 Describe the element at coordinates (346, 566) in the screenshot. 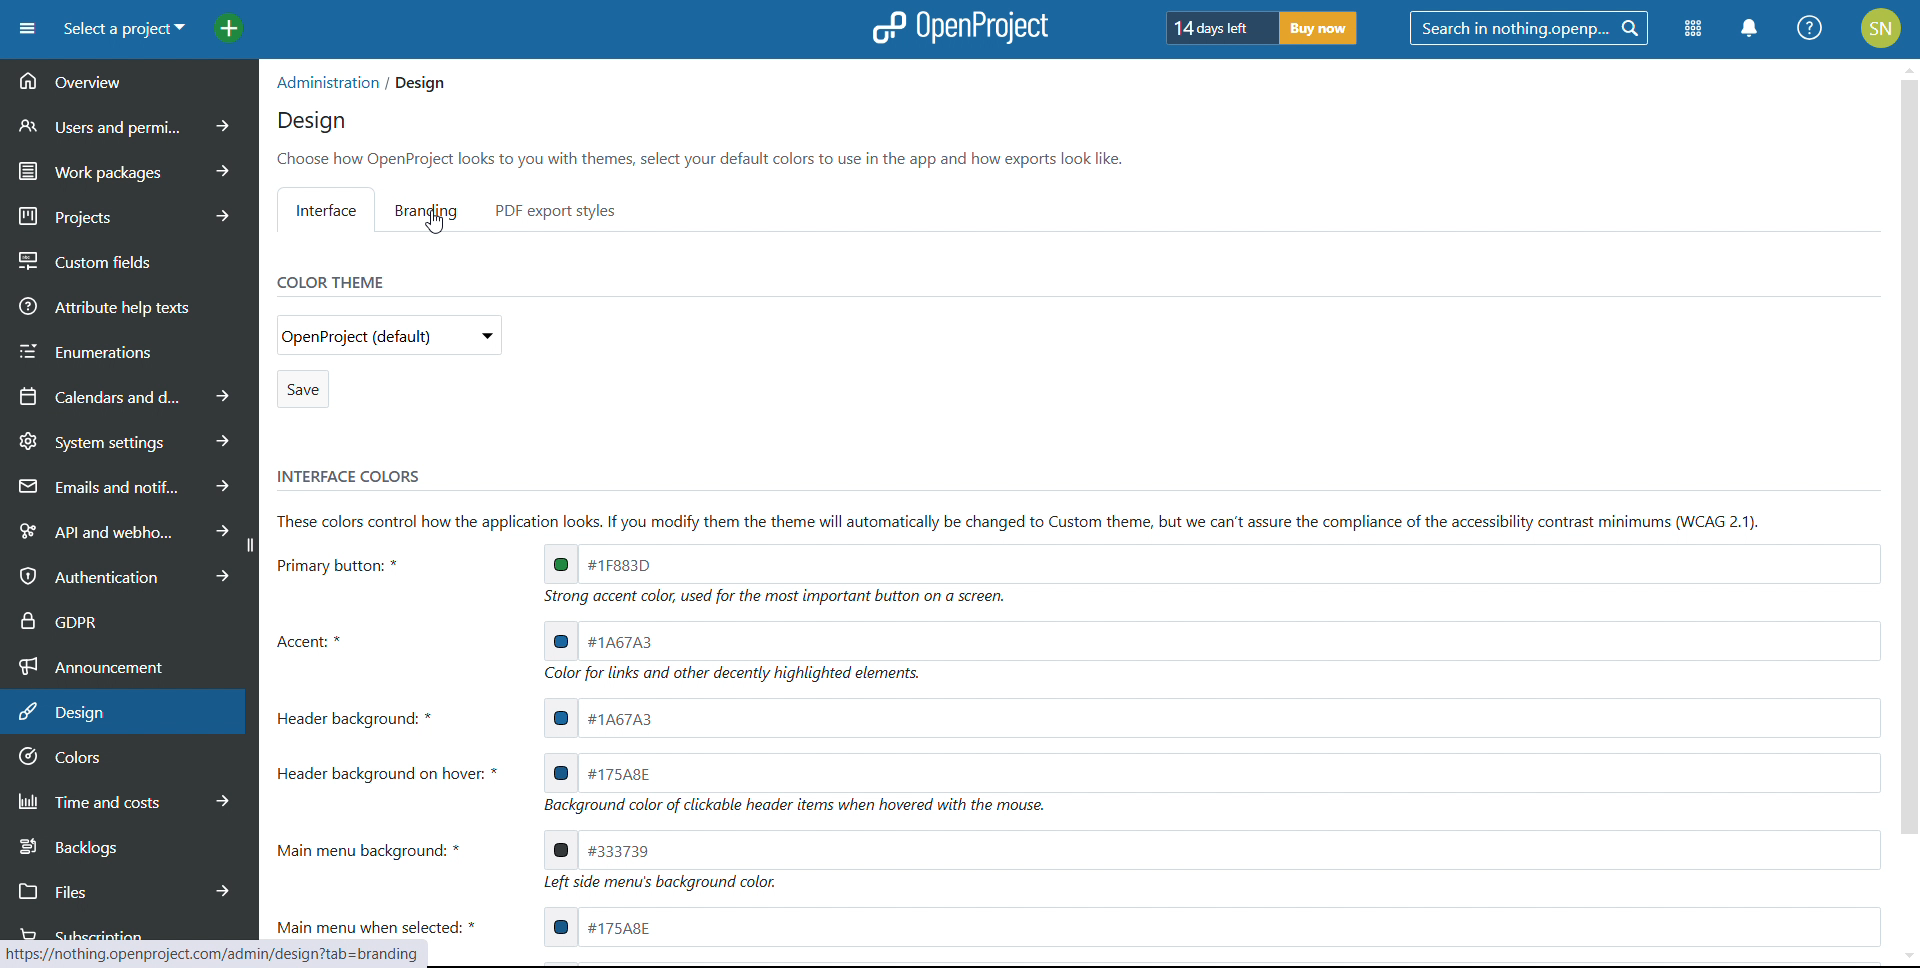

I see `Primary button: *` at that location.